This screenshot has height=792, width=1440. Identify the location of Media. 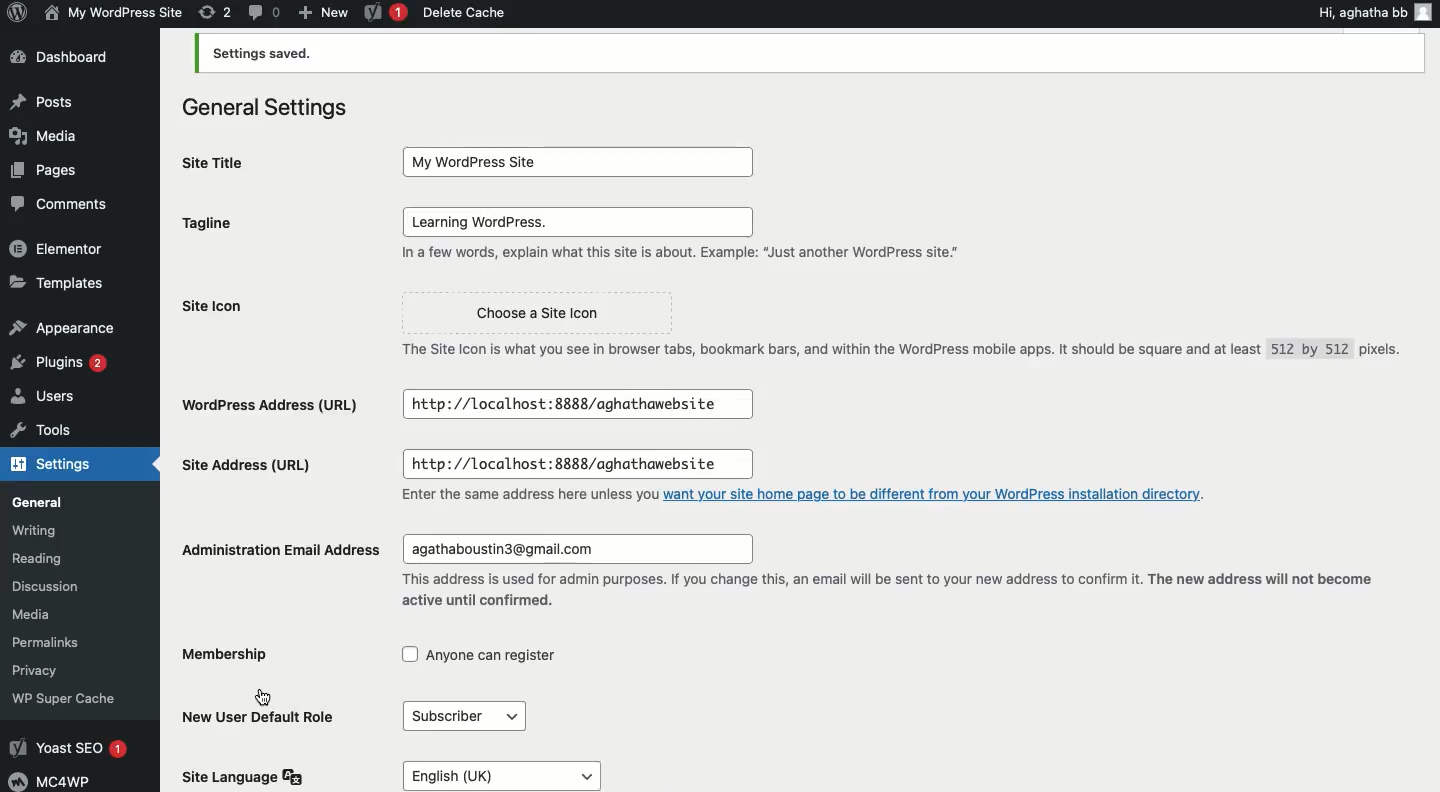
(51, 135).